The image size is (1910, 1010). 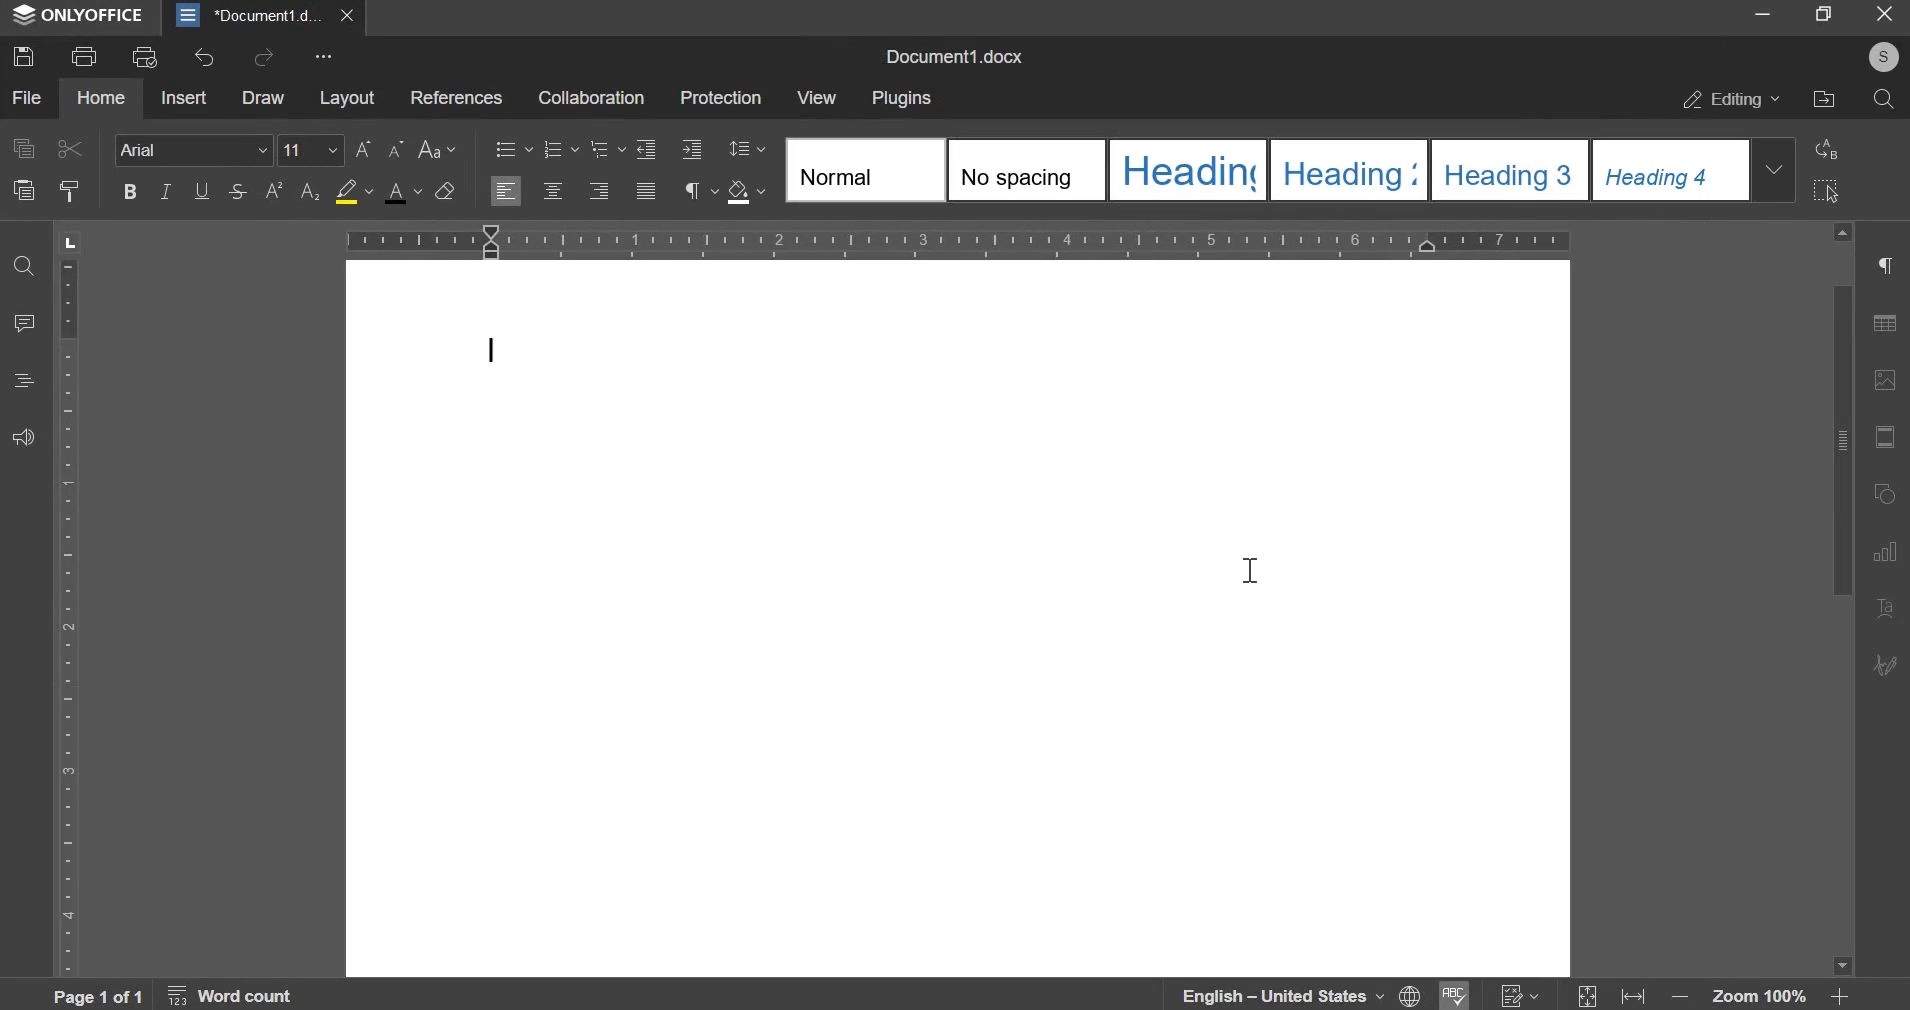 What do you see at coordinates (24, 439) in the screenshot?
I see `volume` at bounding box center [24, 439].